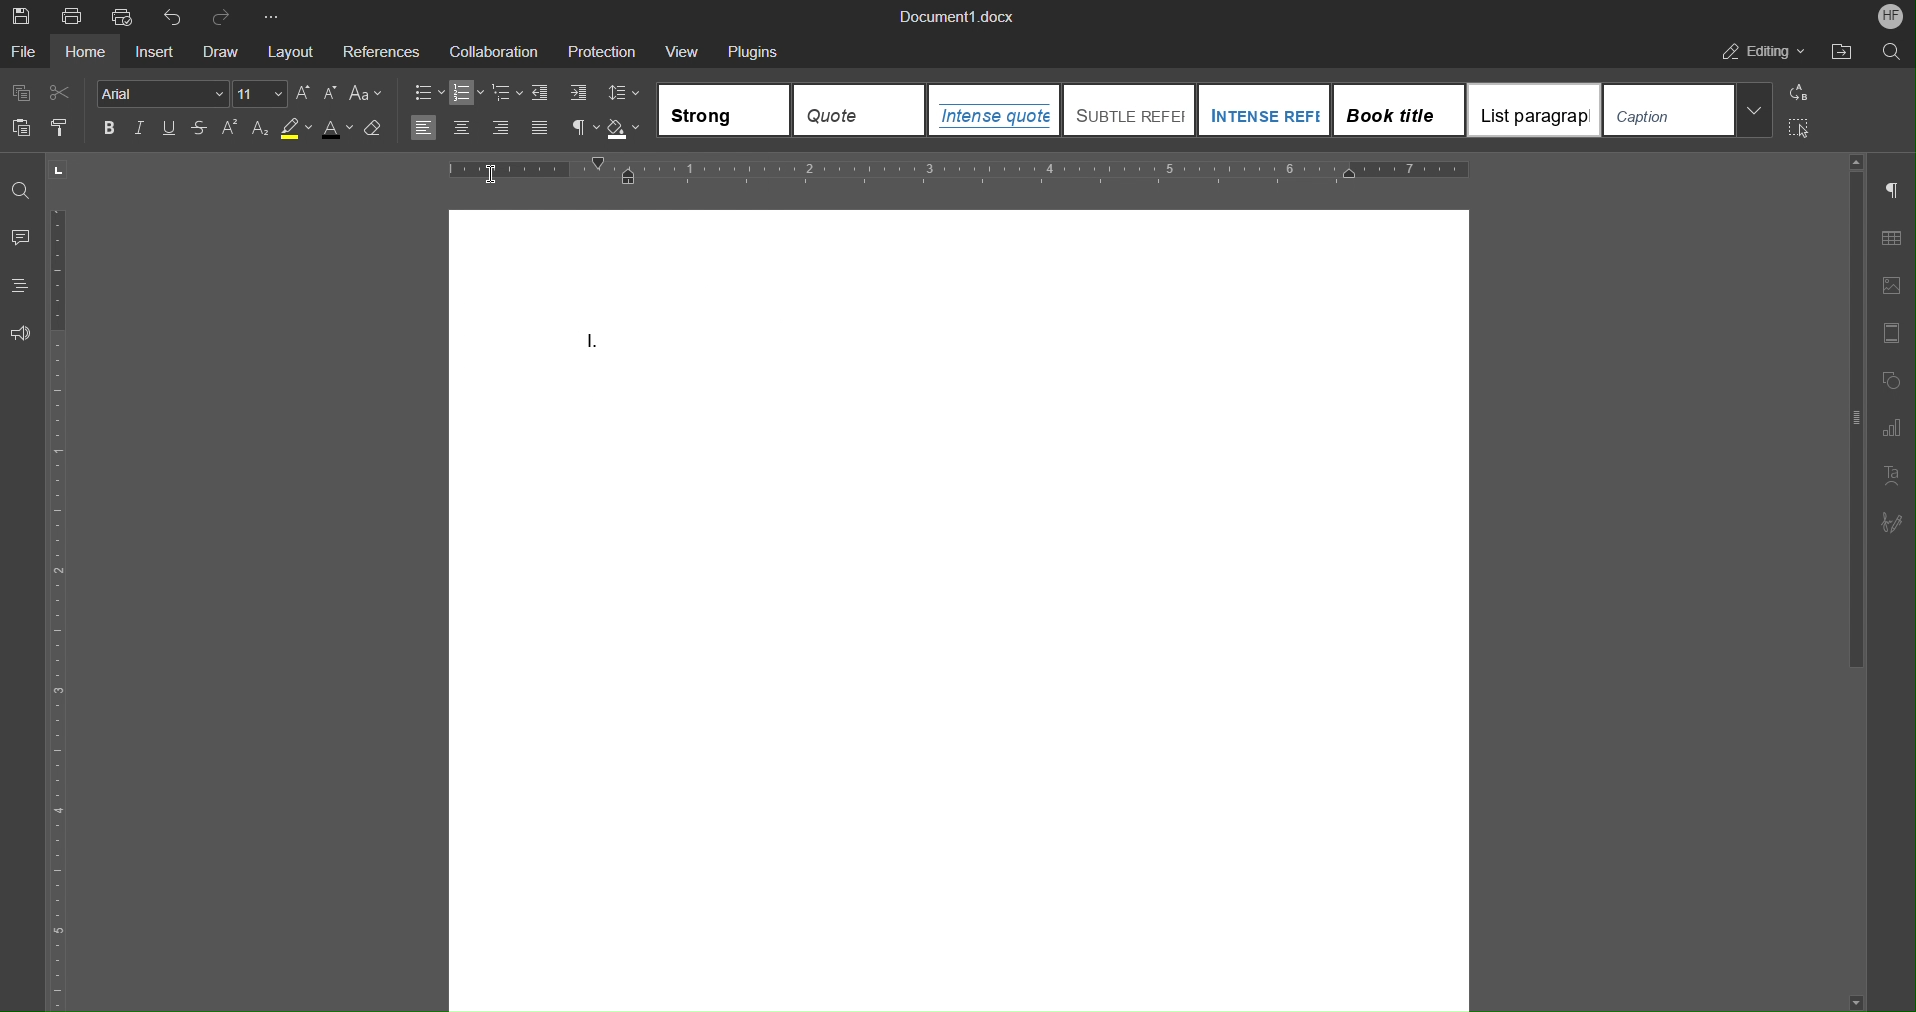 This screenshot has height=1012, width=1916. Describe the element at coordinates (305, 93) in the screenshot. I see `Increase Font Size` at that location.